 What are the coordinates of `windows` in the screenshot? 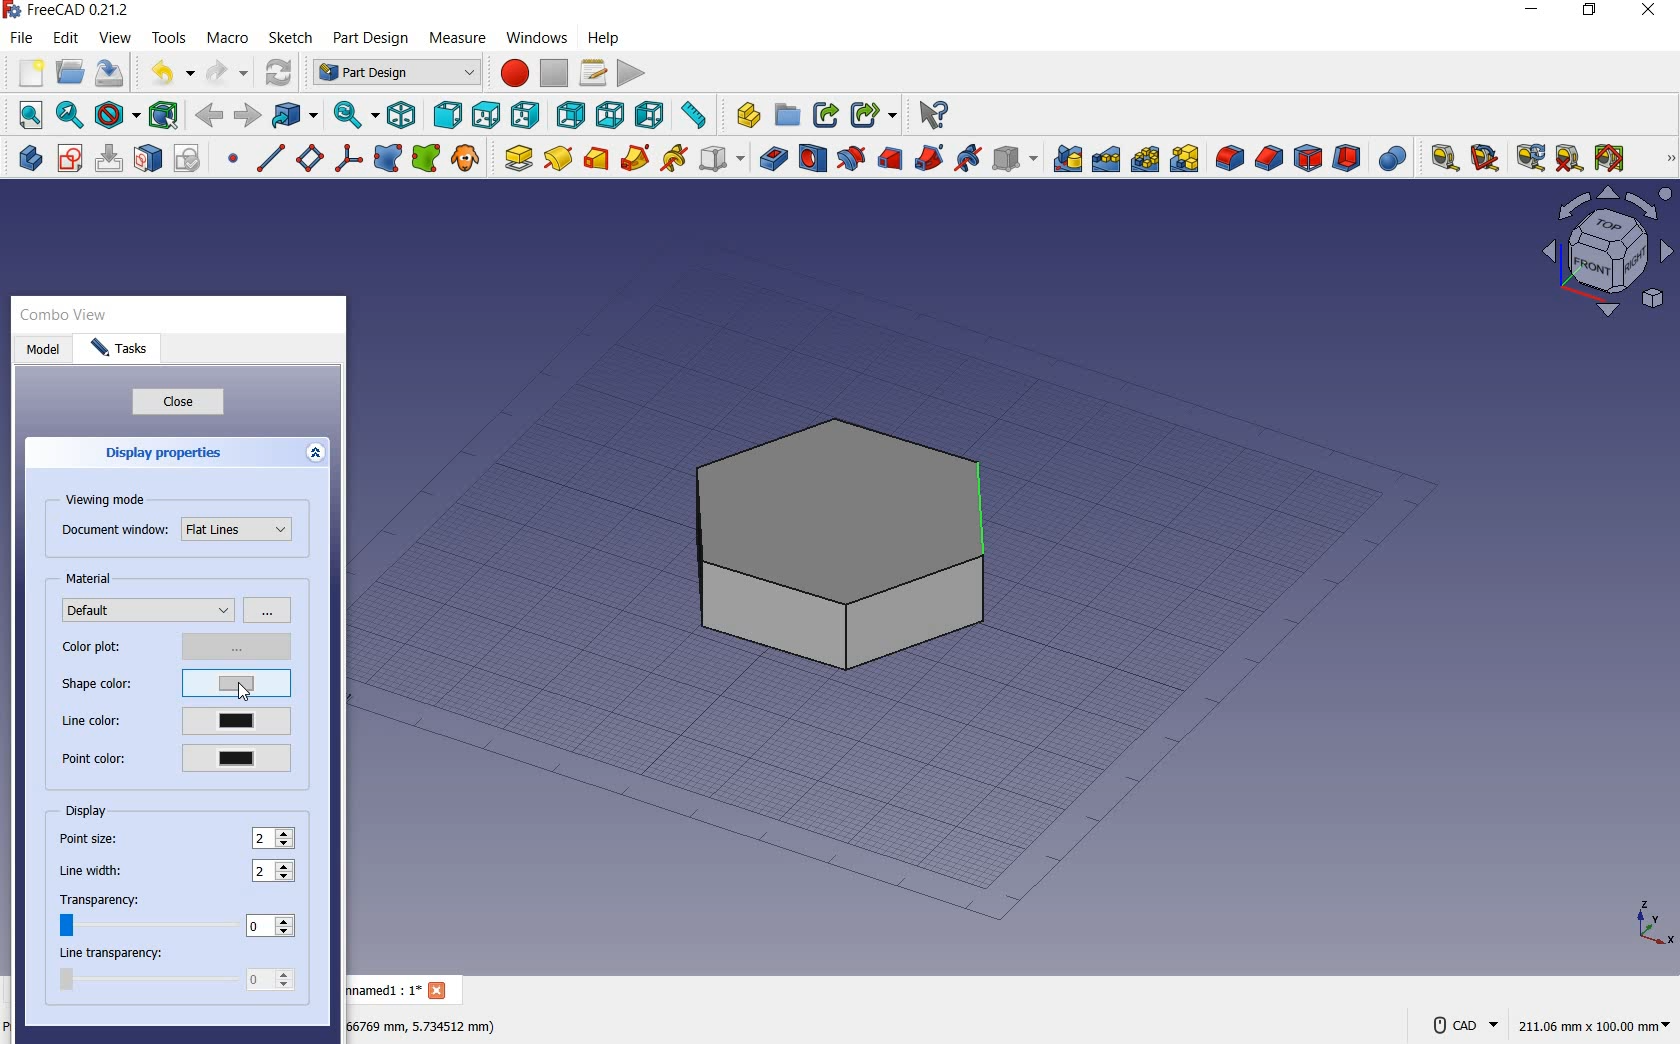 It's located at (537, 41).